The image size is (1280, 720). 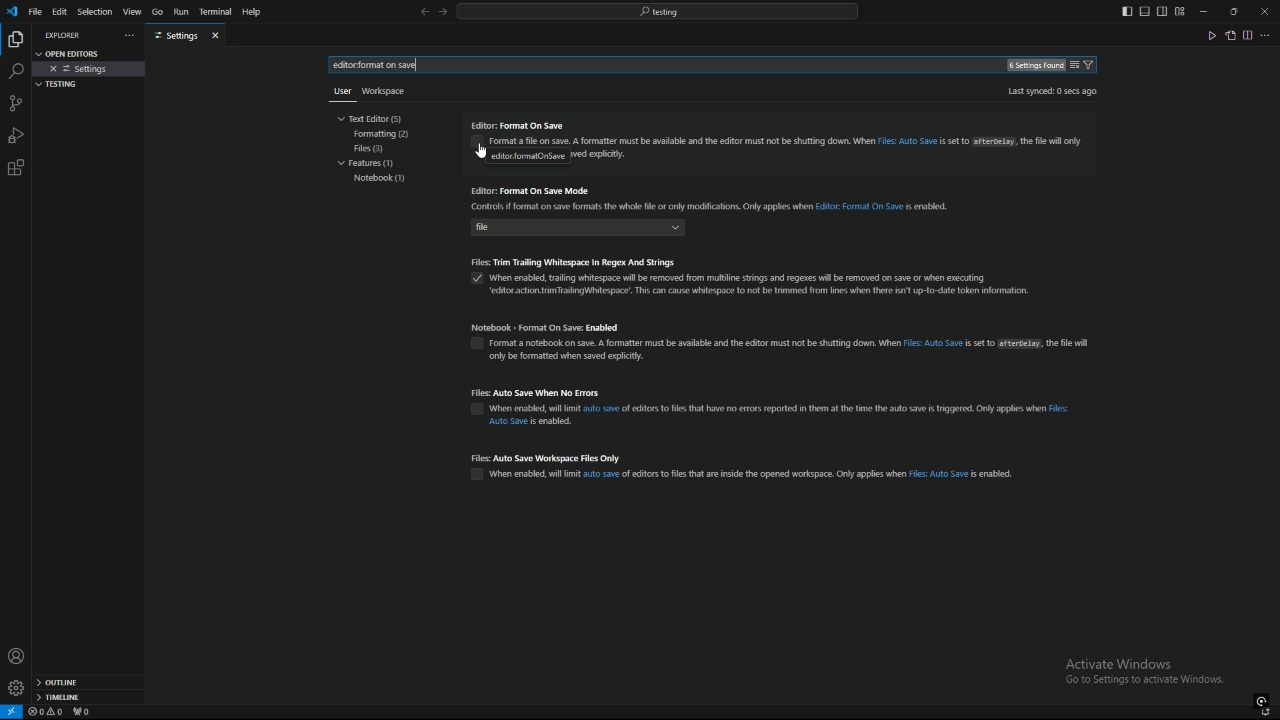 I want to click on vscode, so click(x=11, y=12).